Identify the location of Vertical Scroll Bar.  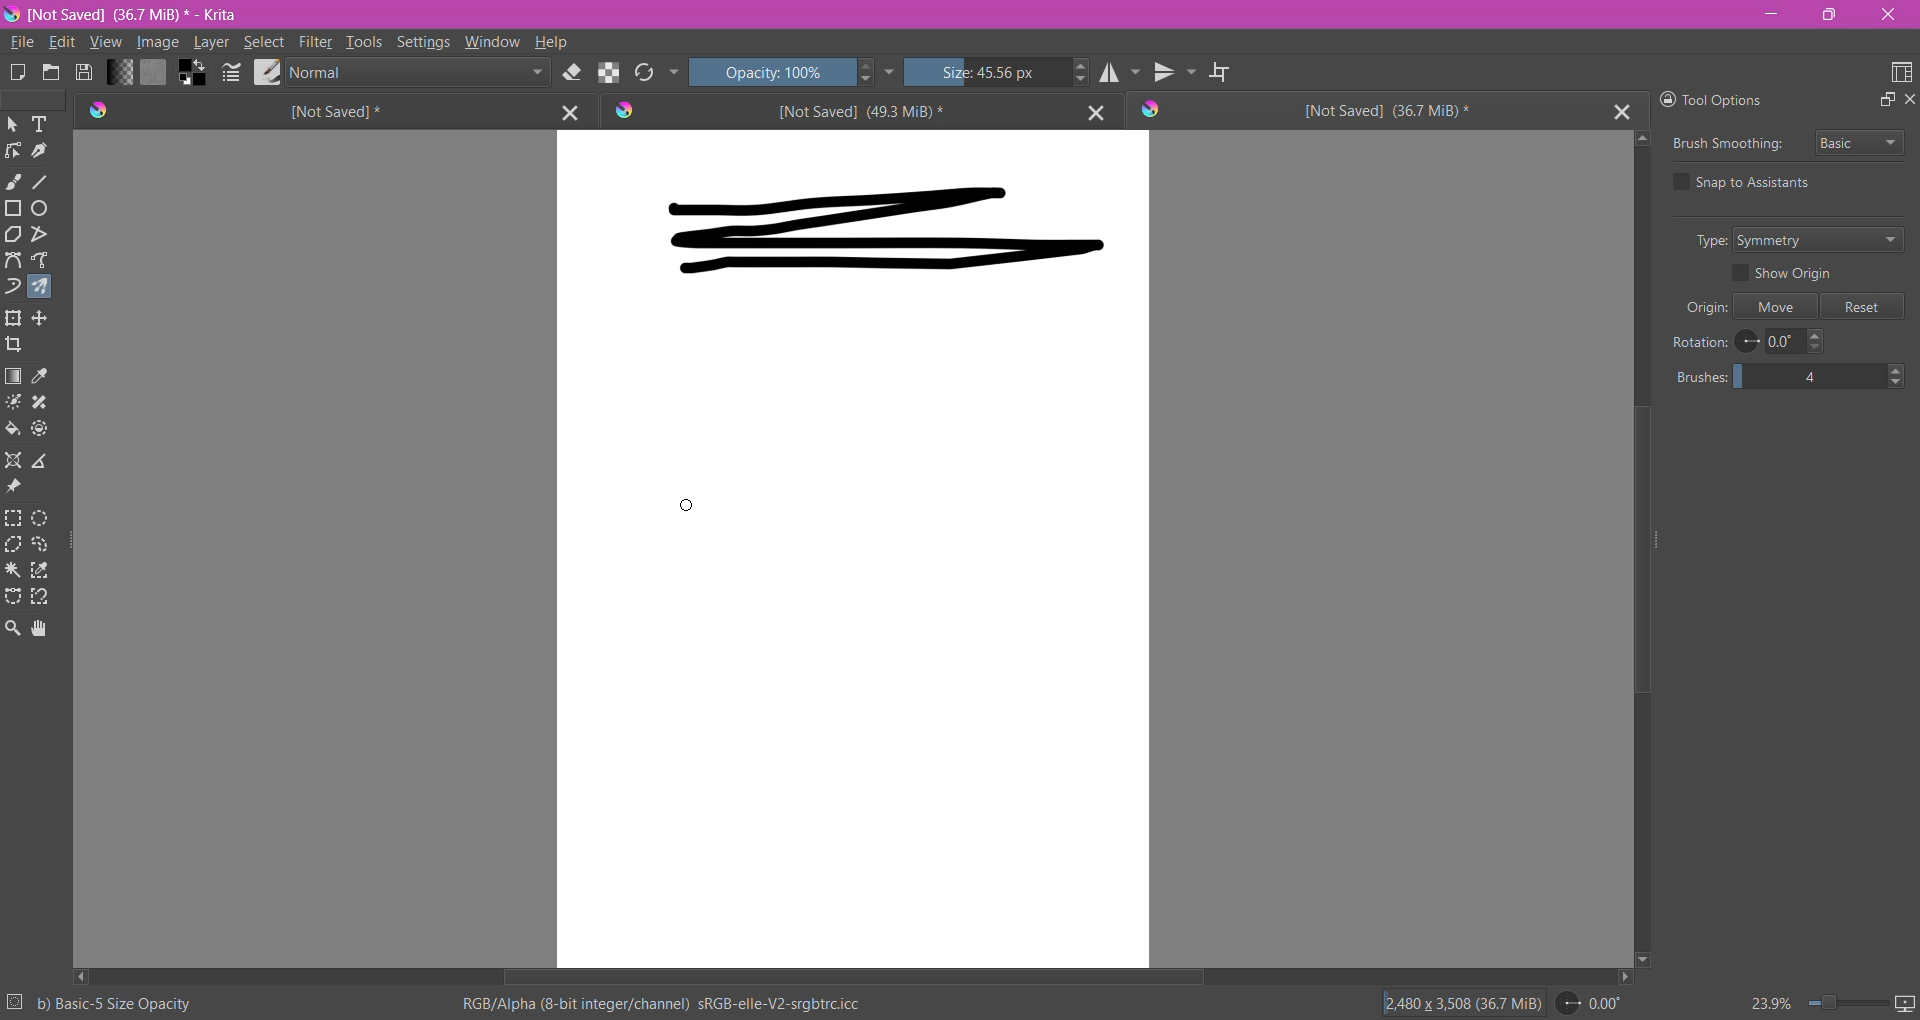
(1644, 549).